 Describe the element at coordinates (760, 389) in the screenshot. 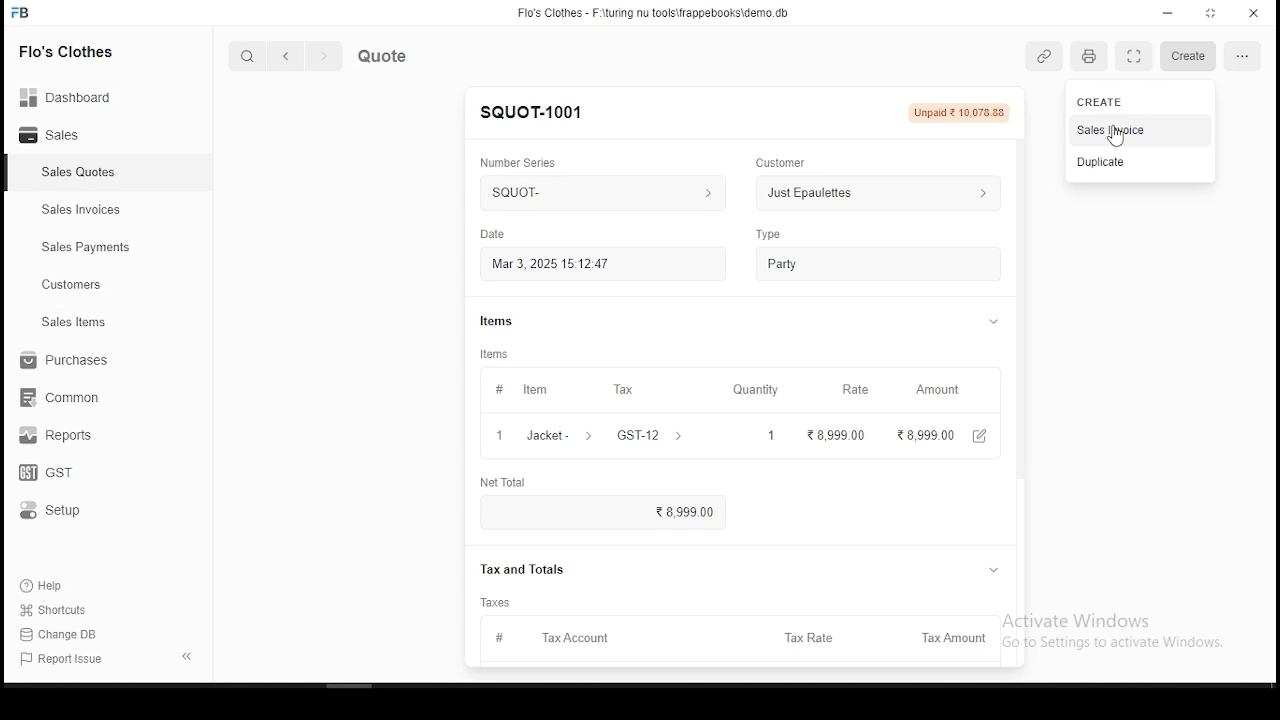

I see `quantity` at that location.